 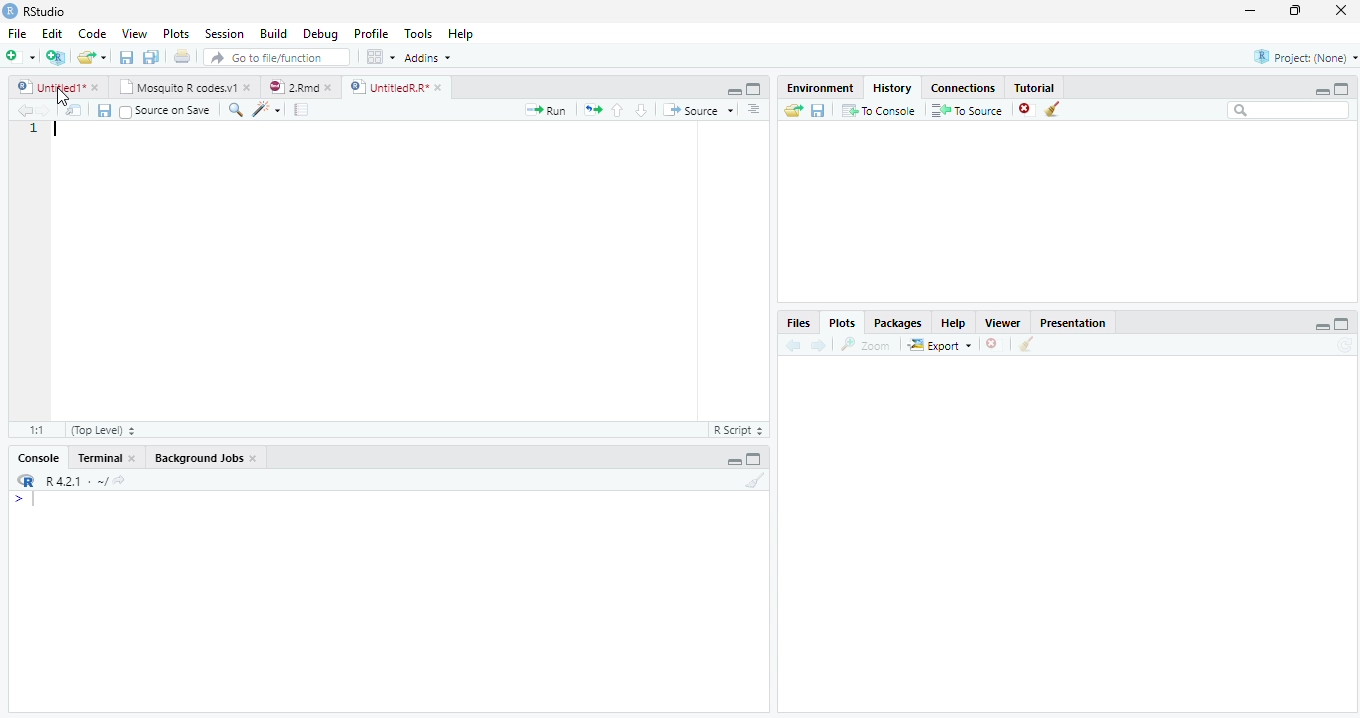 I want to click on Code, so click(x=96, y=34).